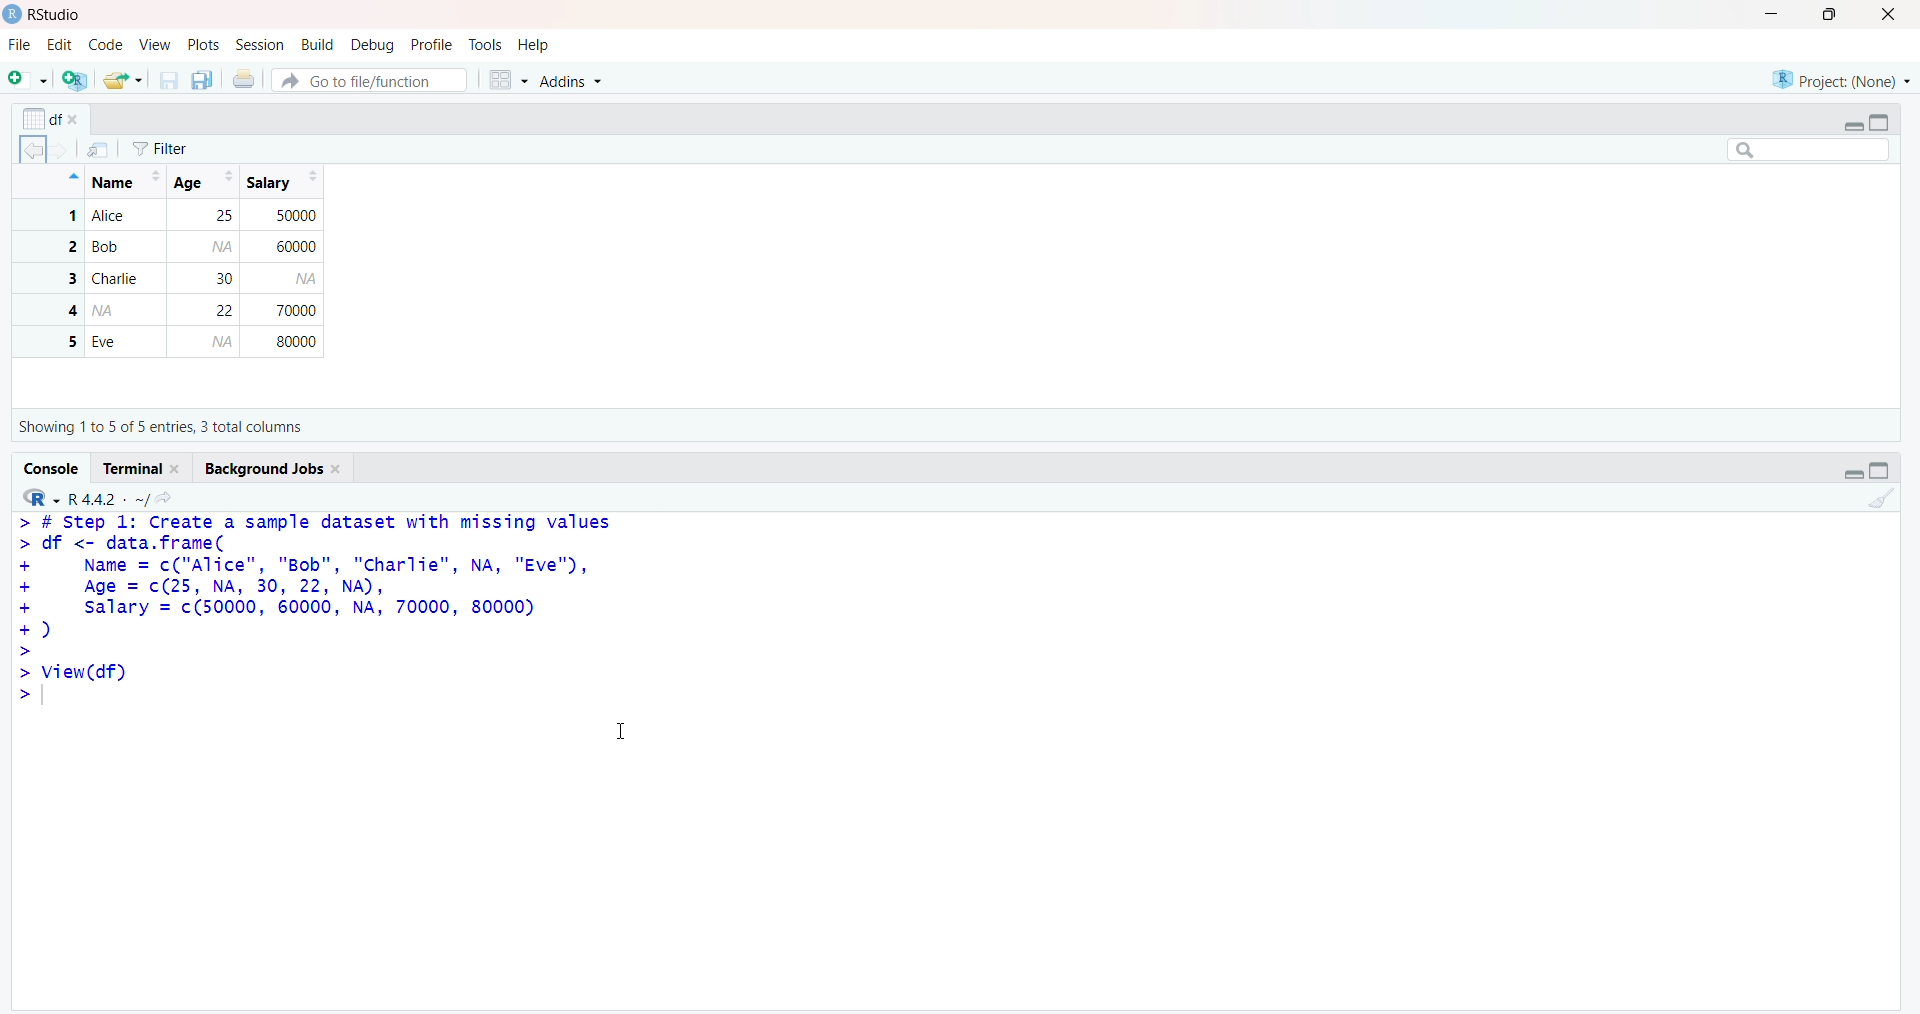  Describe the element at coordinates (507, 80) in the screenshot. I see `Workspace panes` at that location.